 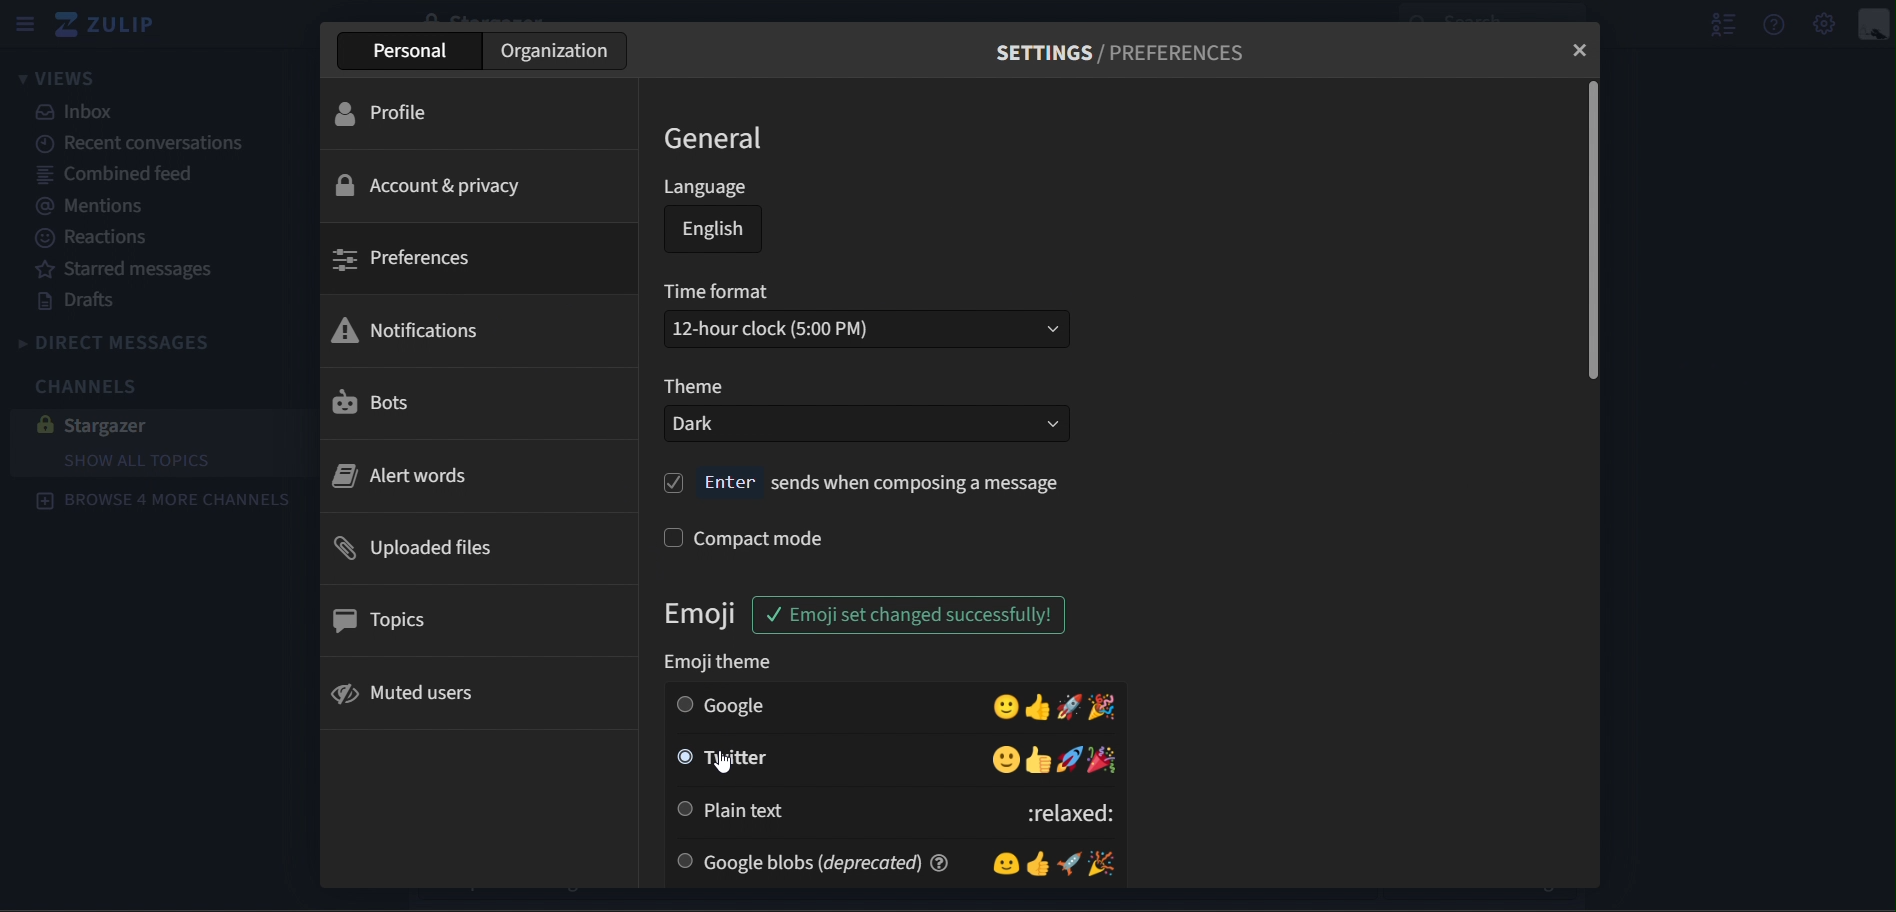 What do you see at coordinates (96, 241) in the screenshot?
I see `reactions` at bounding box center [96, 241].